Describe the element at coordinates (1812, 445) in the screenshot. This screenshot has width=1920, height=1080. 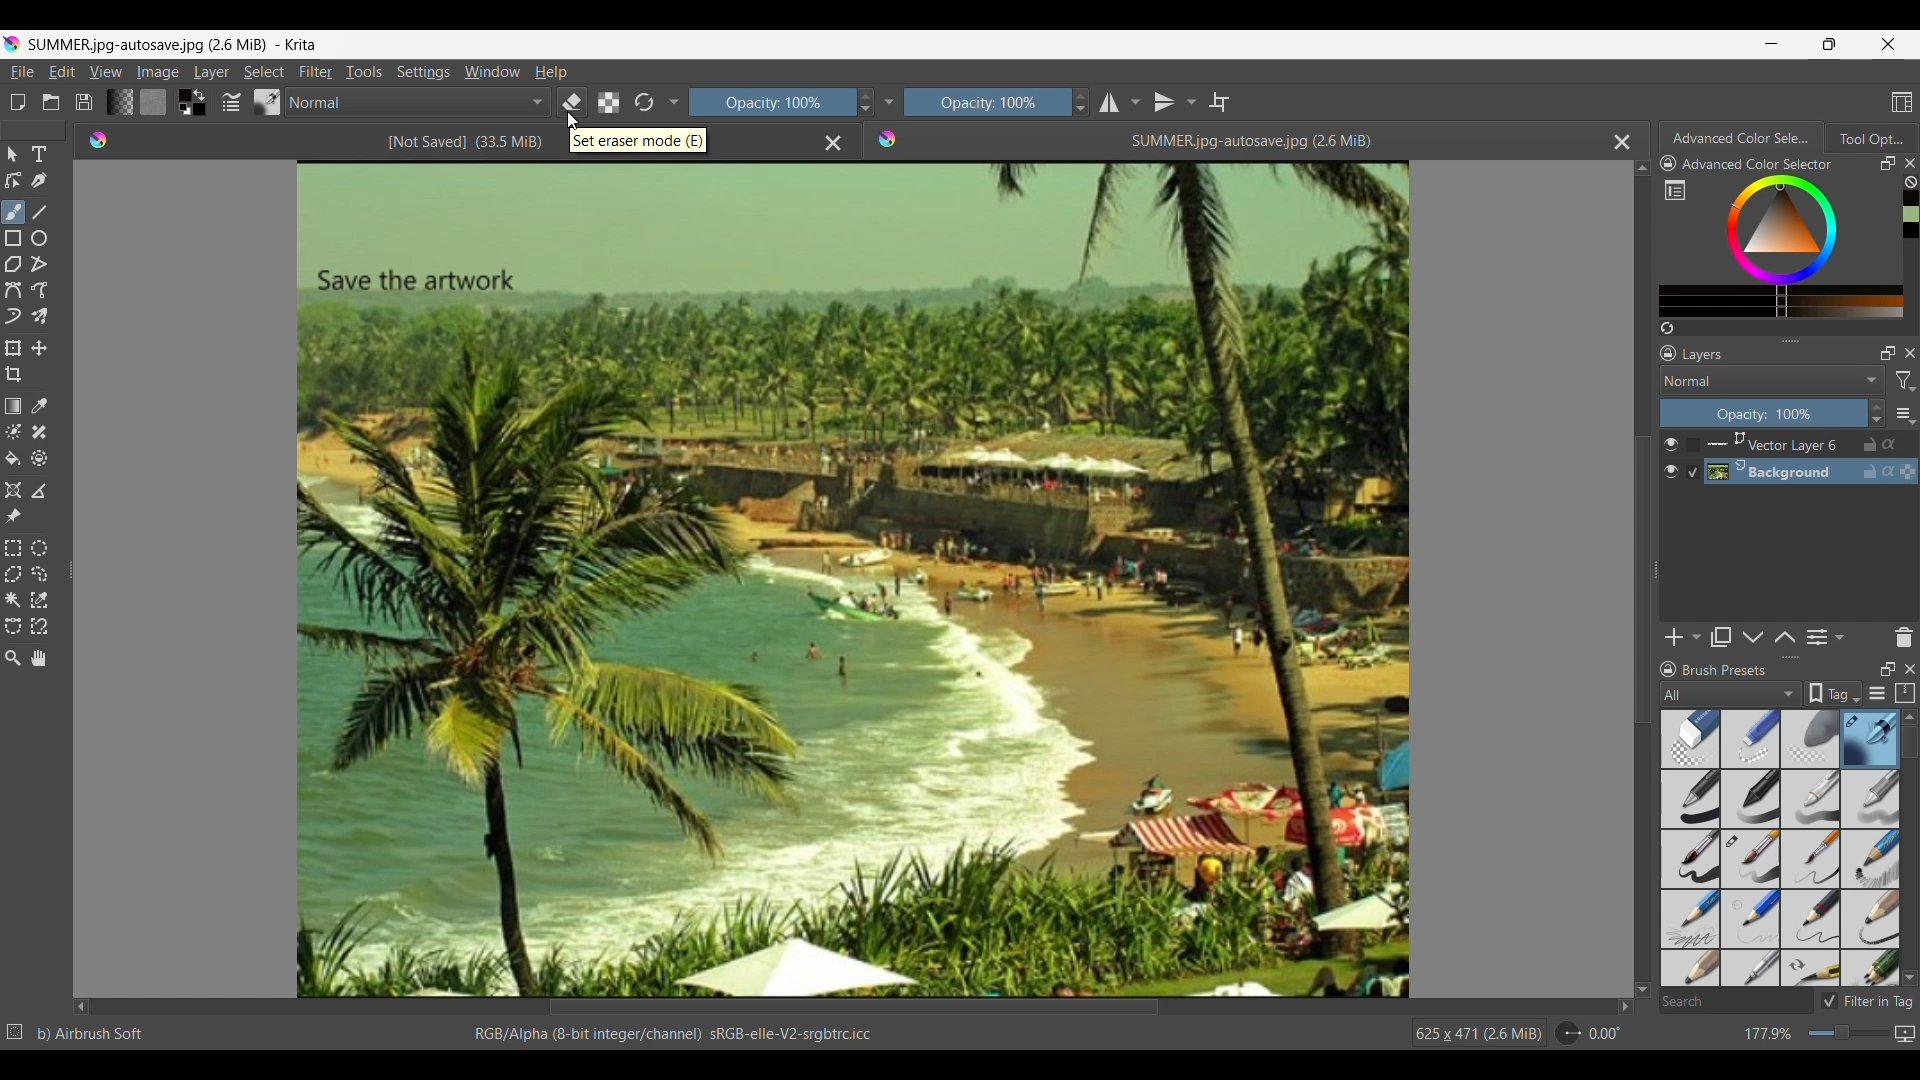
I see `Vector layer 6` at that location.